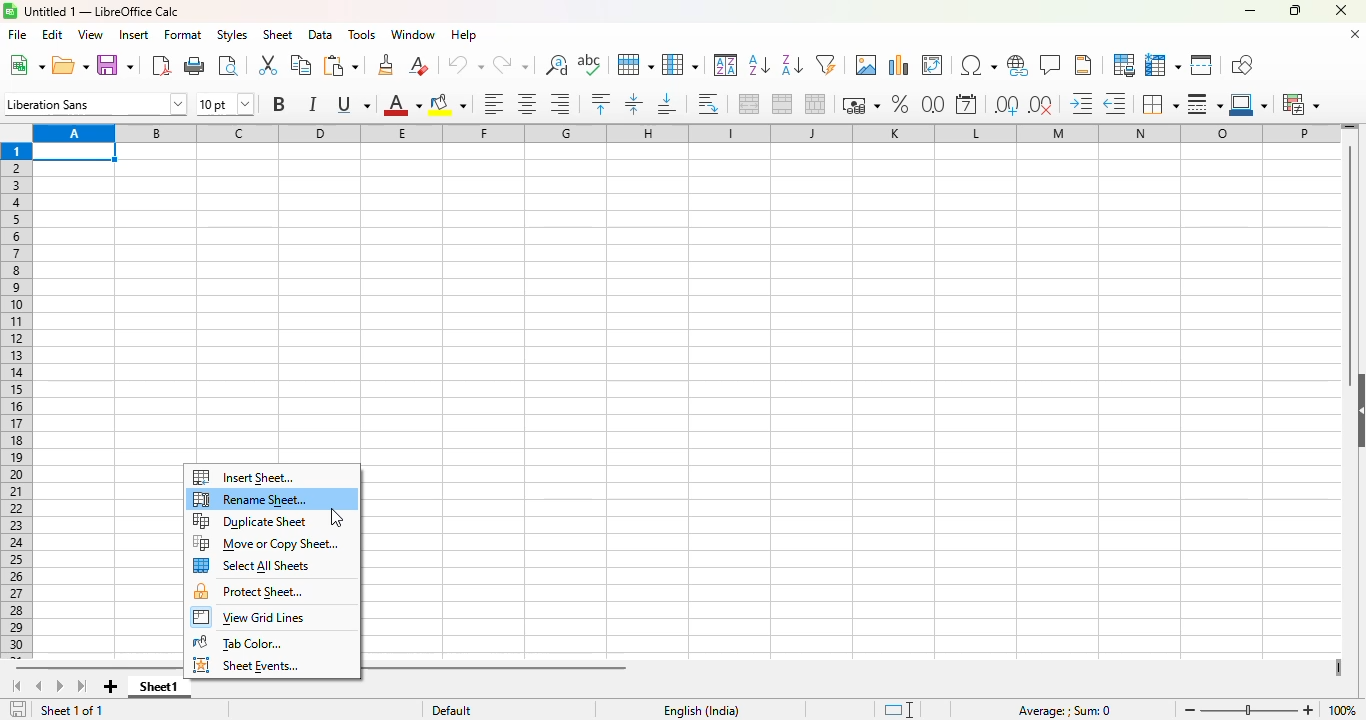  What do you see at coordinates (635, 65) in the screenshot?
I see `row` at bounding box center [635, 65].